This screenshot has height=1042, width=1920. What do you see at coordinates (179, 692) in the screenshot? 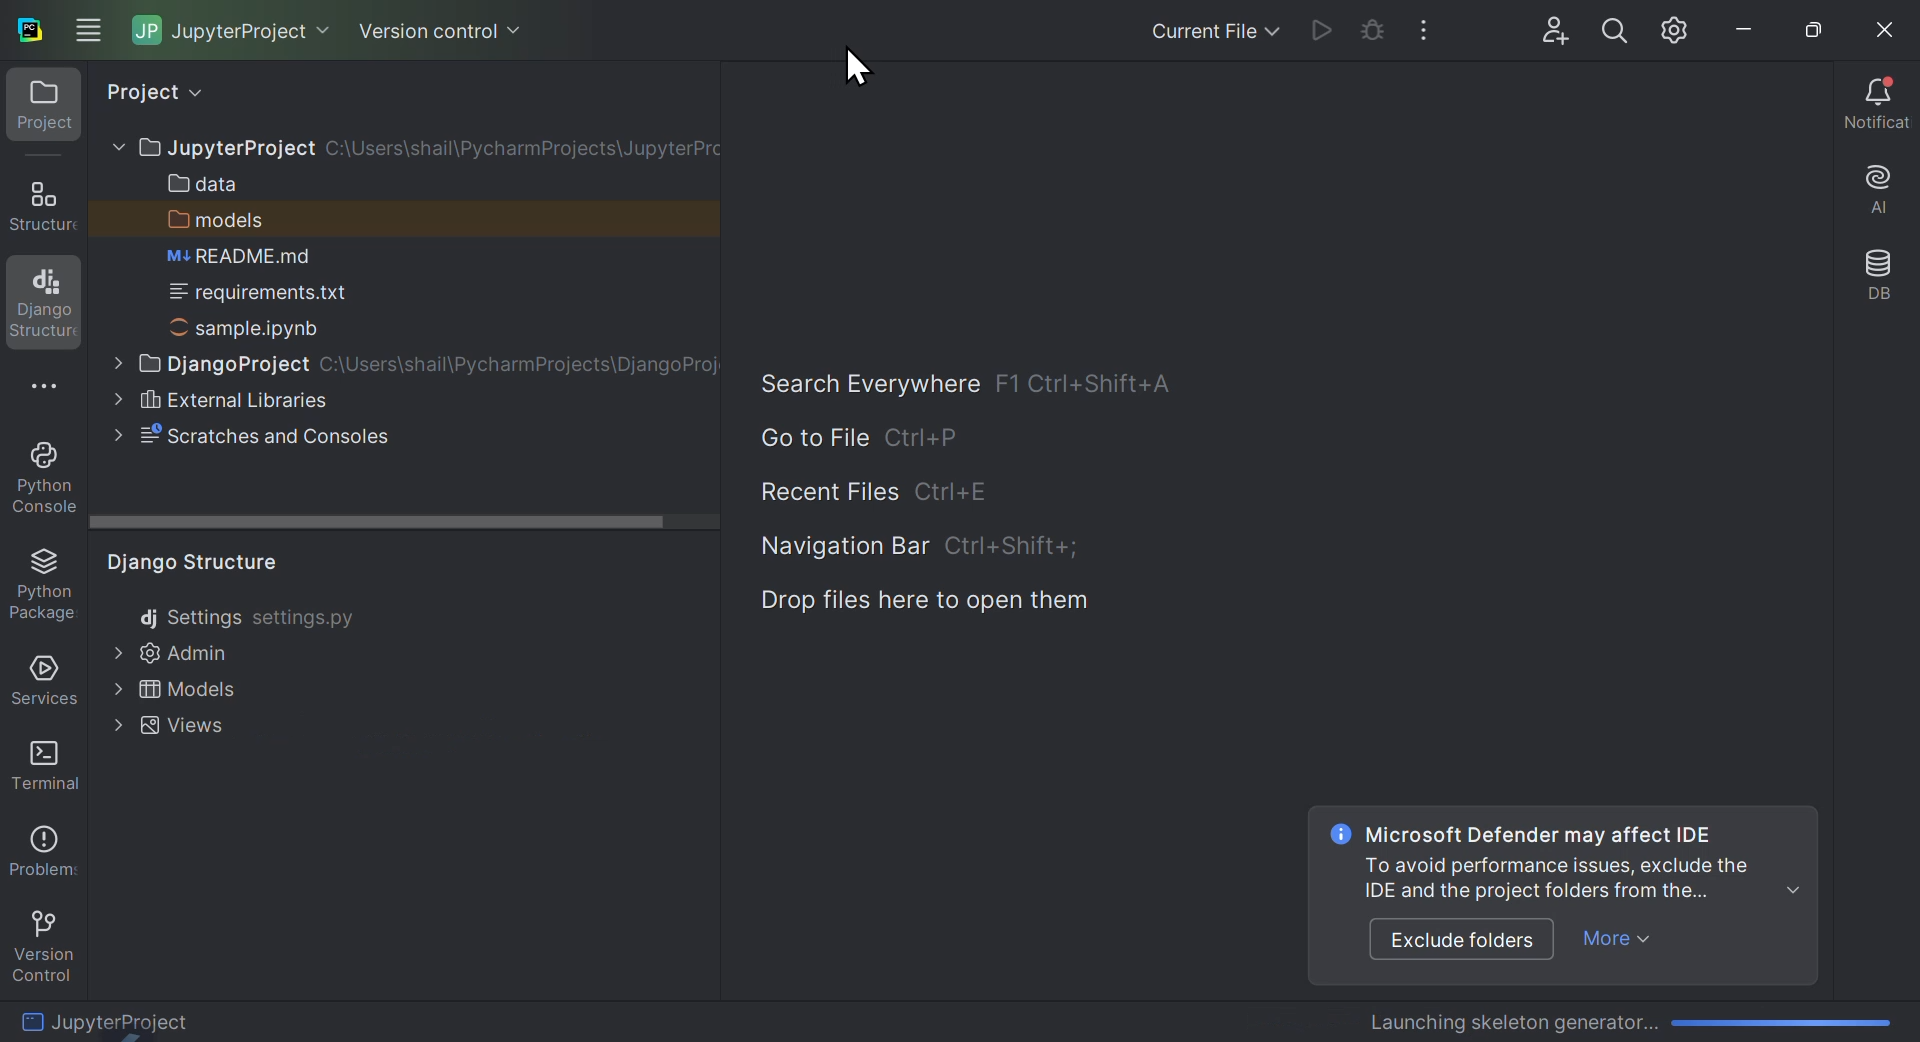
I see `Models` at bounding box center [179, 692].